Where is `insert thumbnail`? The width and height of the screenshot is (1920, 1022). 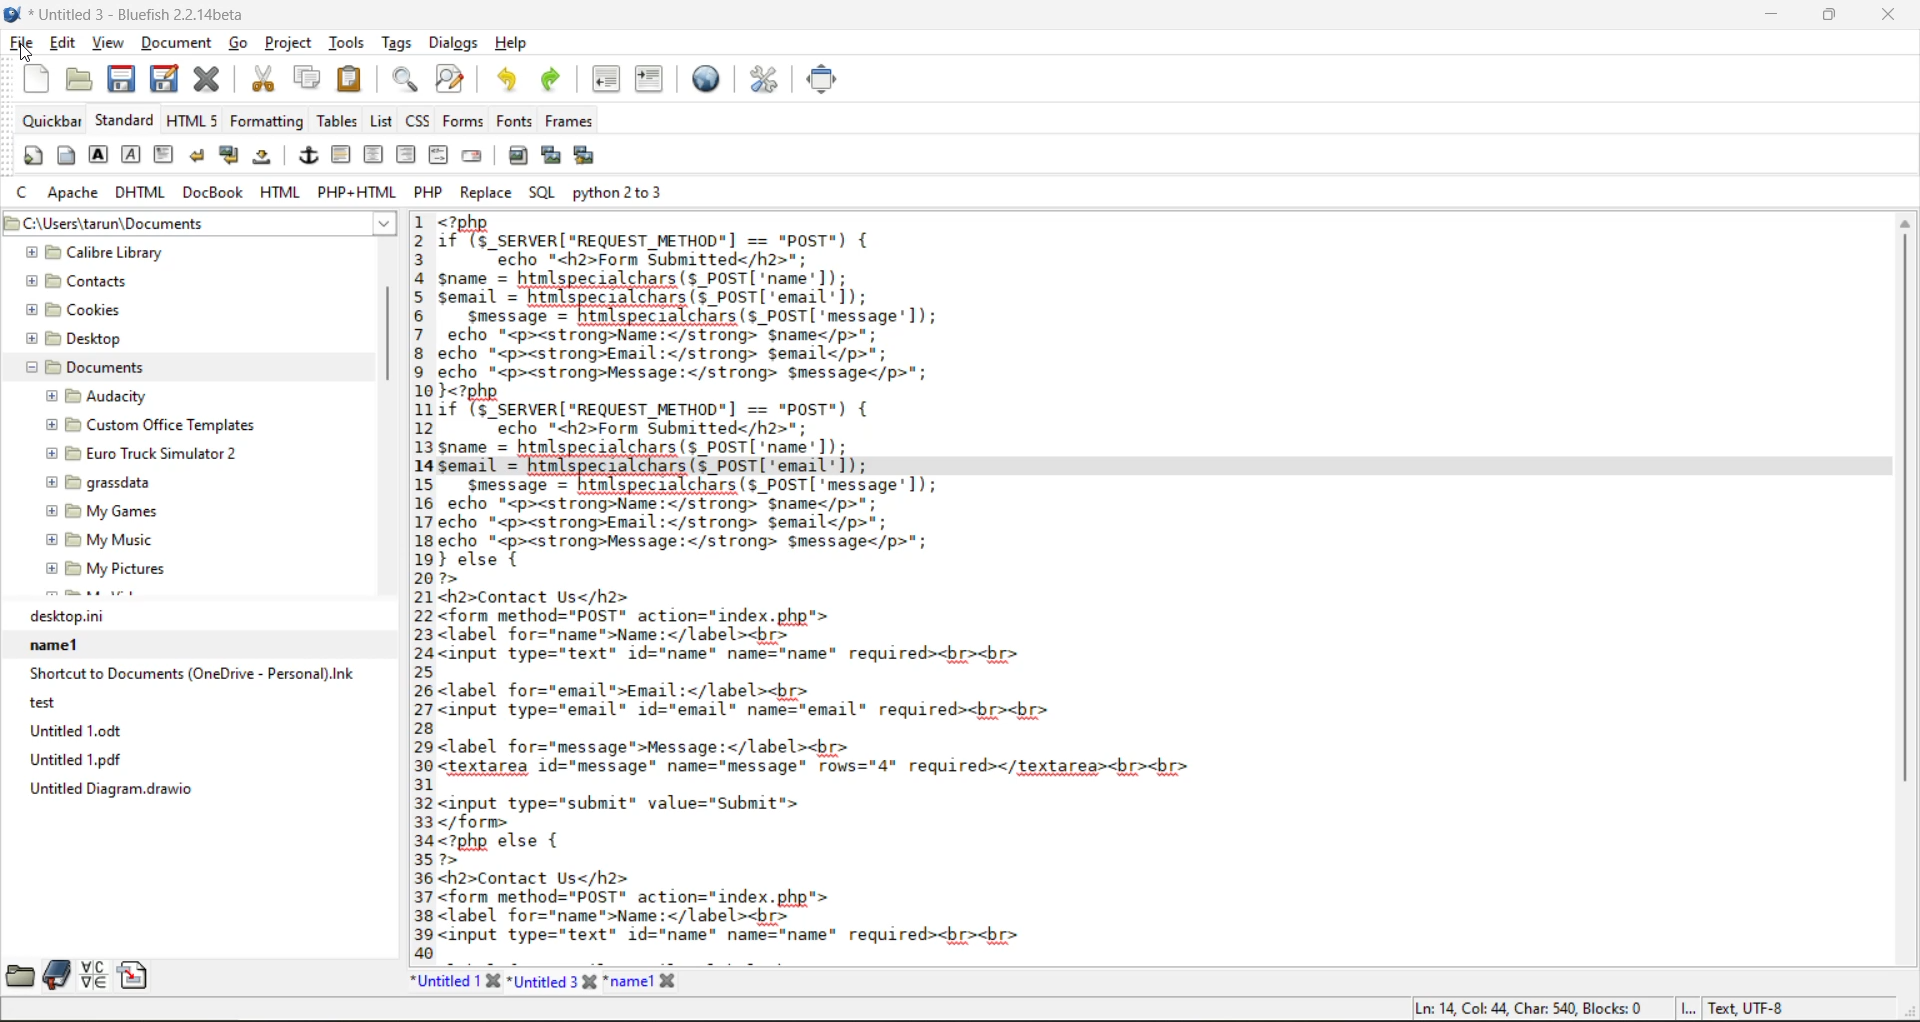 insert thumbnail is located at coordinates (552, 158).